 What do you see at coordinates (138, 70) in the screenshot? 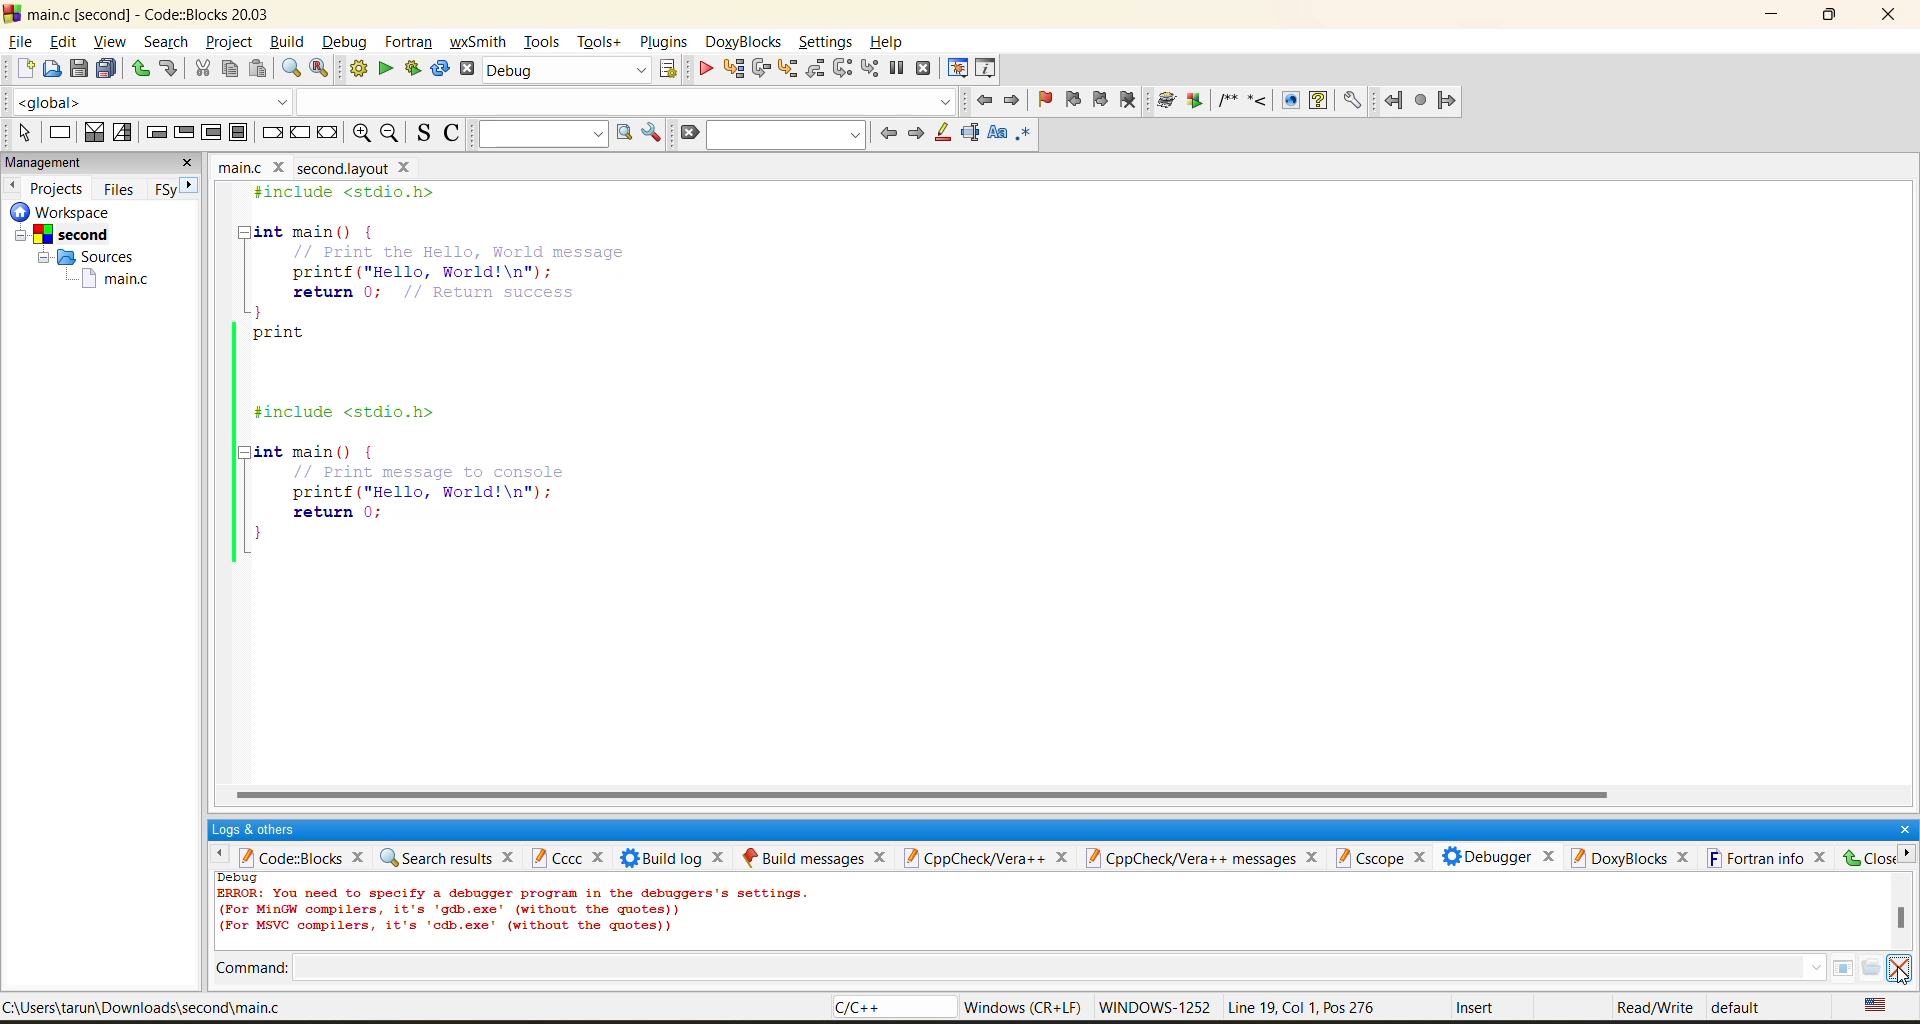
I see `undo` at bounding box center [138, 70].